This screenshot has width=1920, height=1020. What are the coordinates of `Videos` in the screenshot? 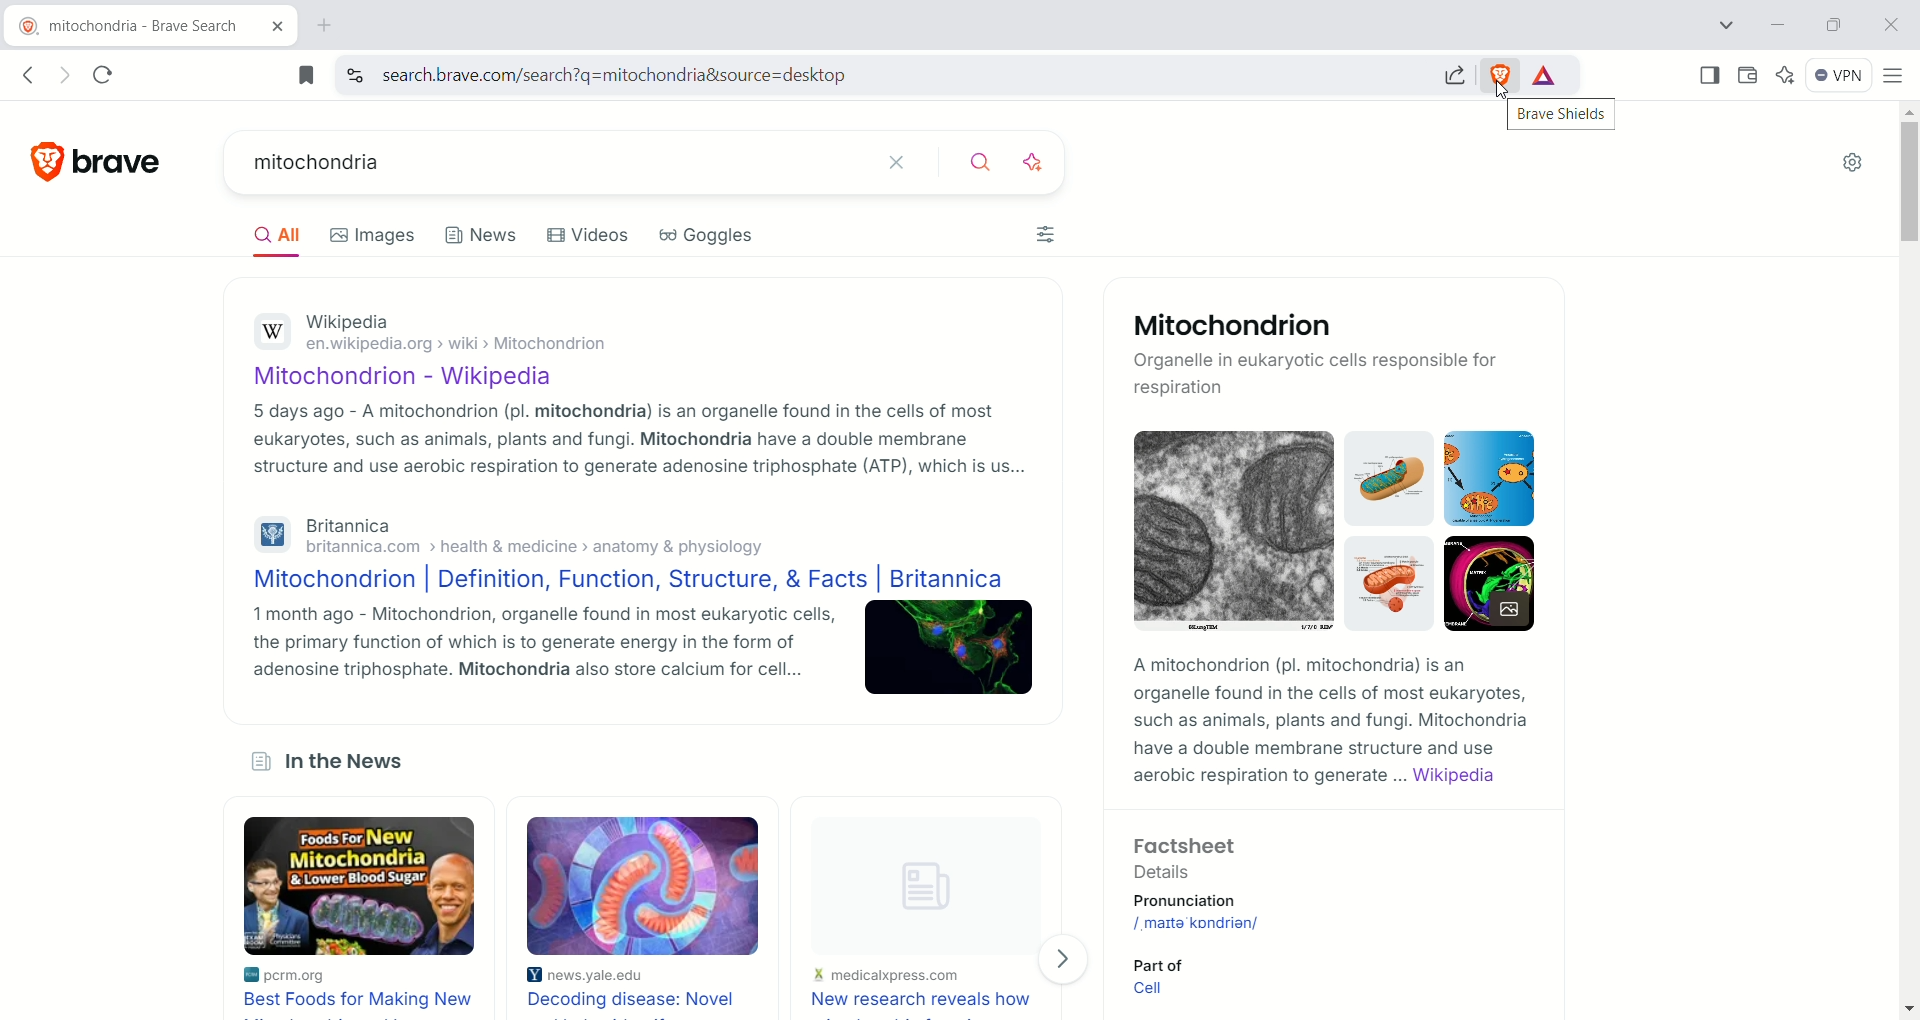 It's located at (589, 234).